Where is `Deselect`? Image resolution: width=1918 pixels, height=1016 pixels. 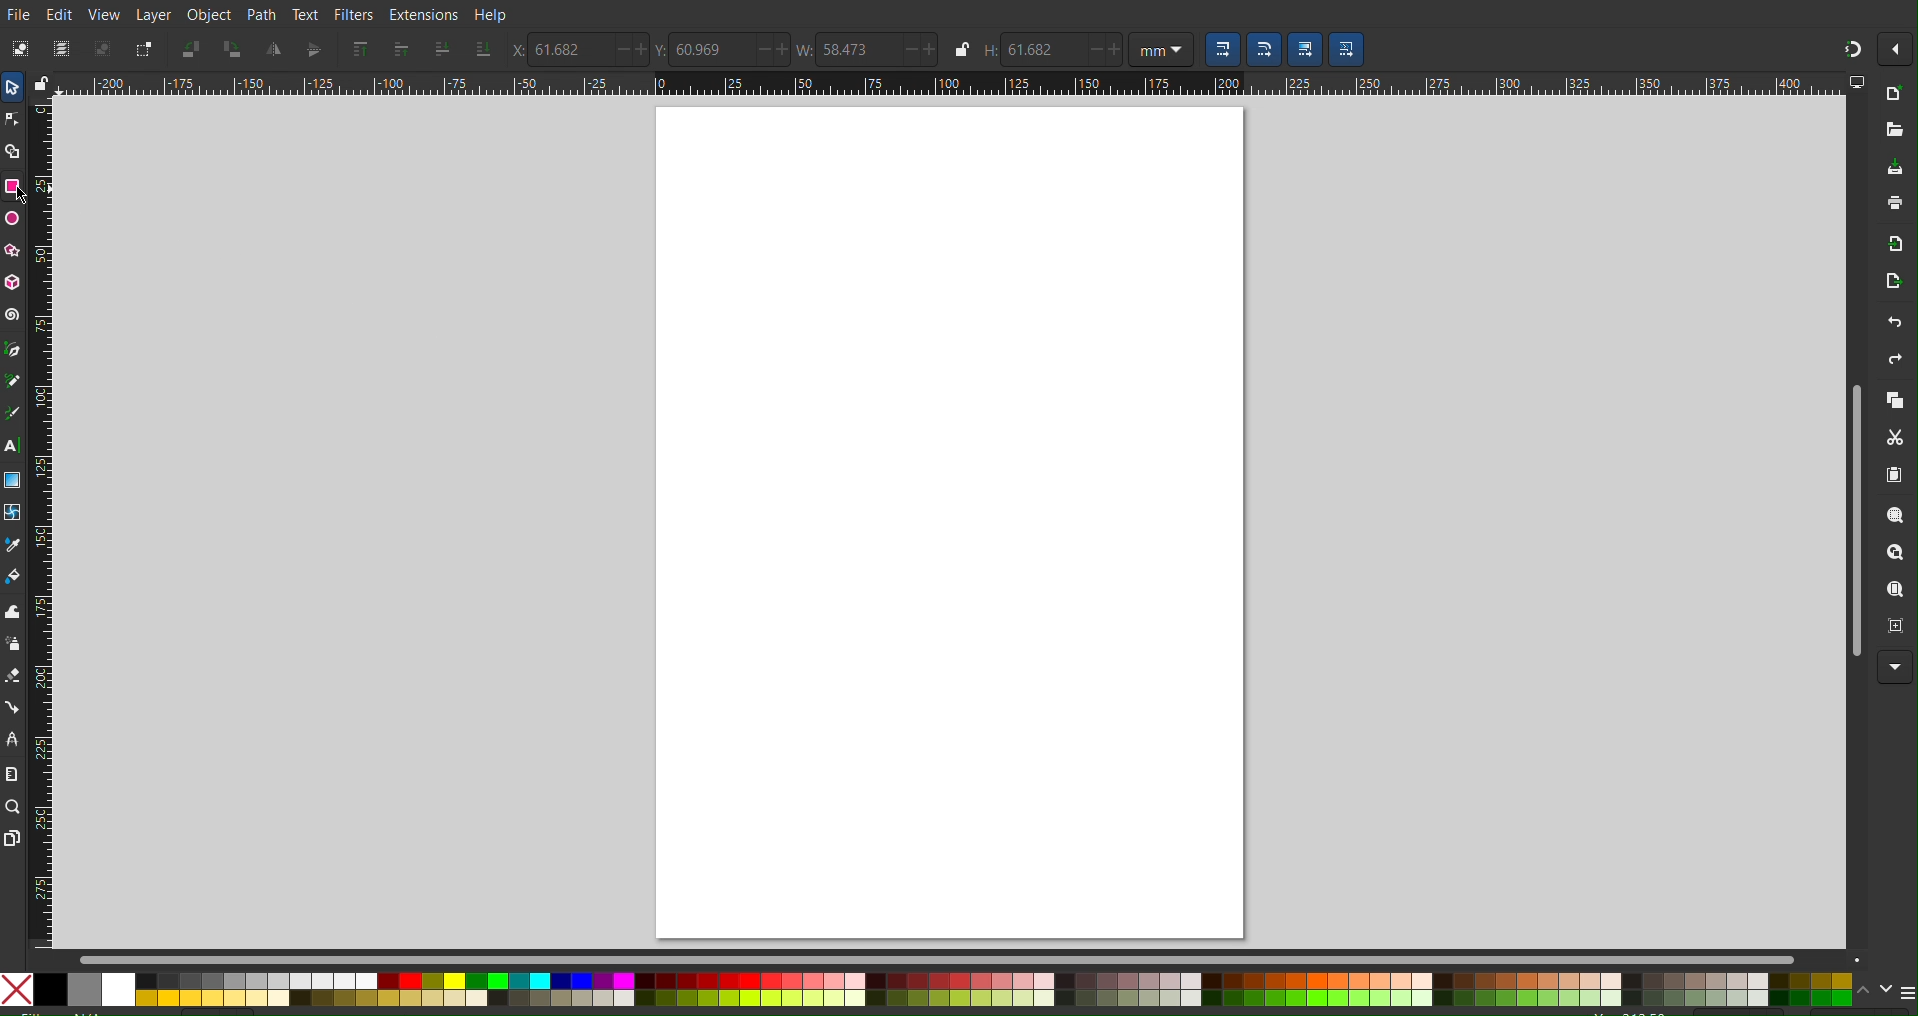
Deselect is located at coordinates (103, 51).